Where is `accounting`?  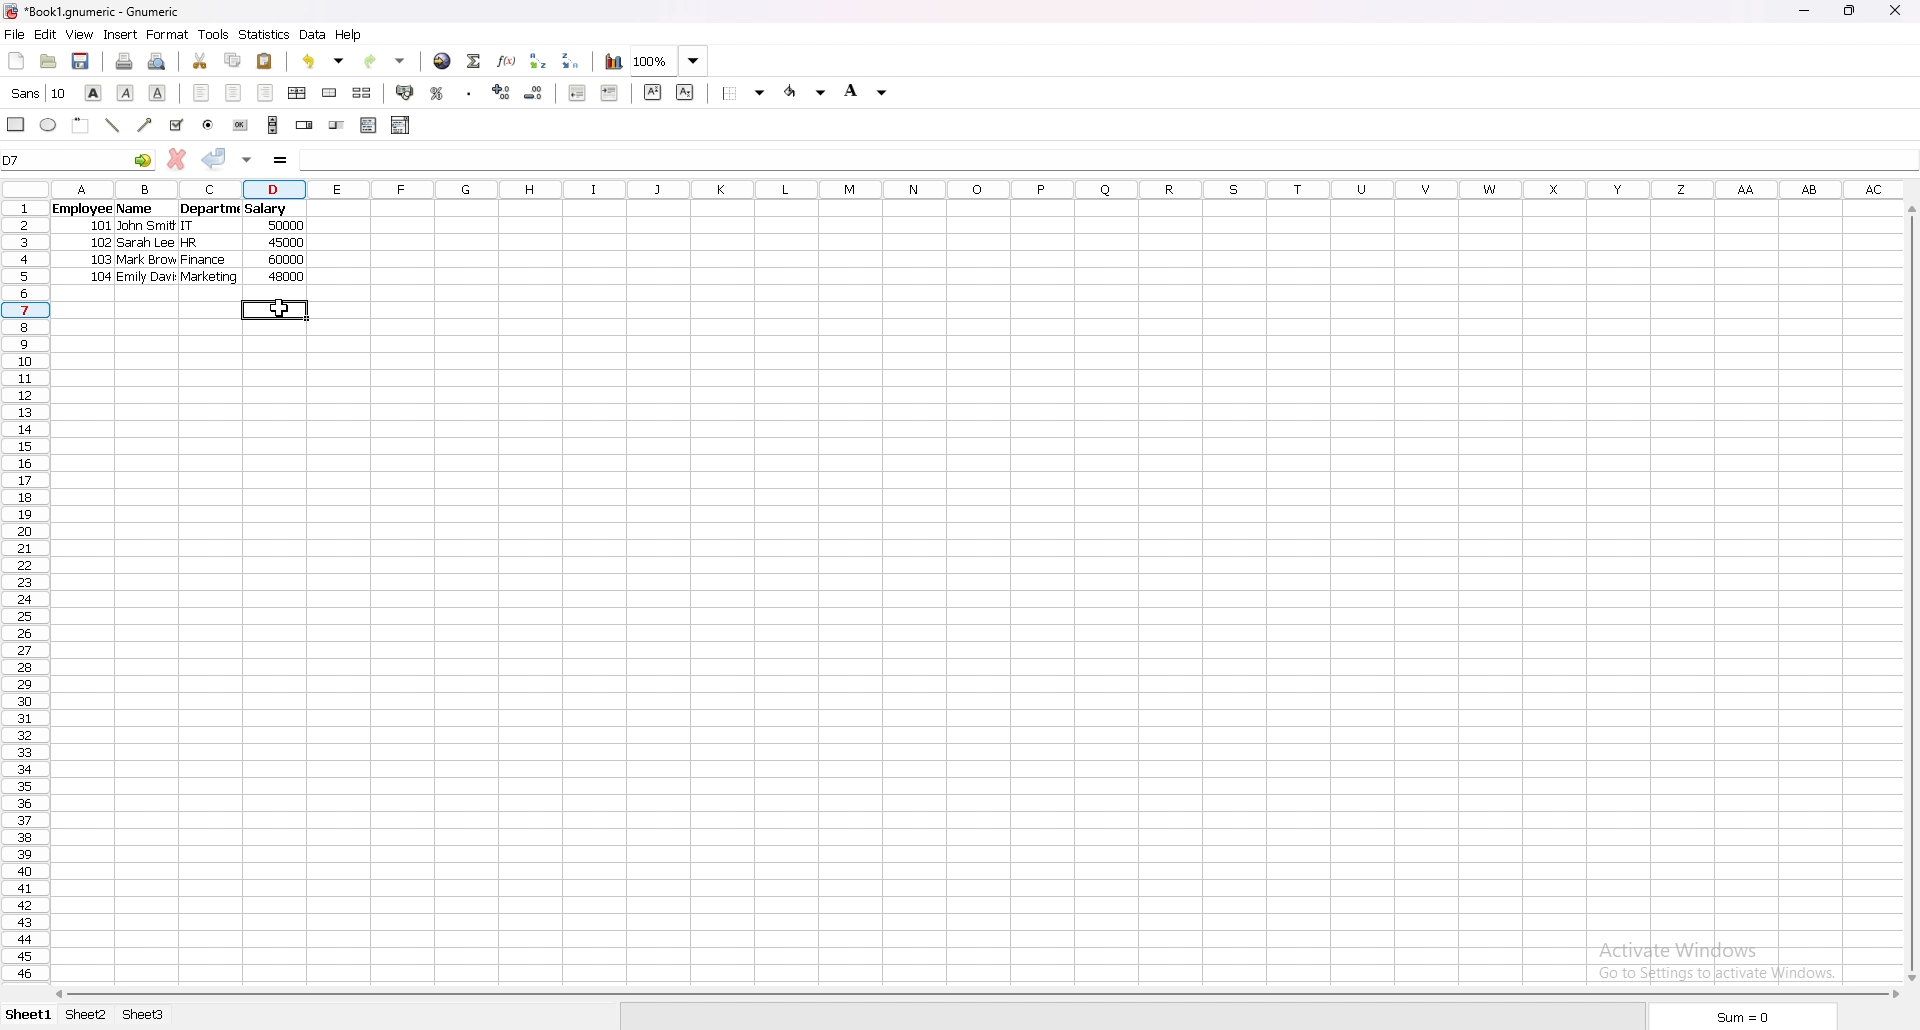 accounting is located at coordinates (406, 92).